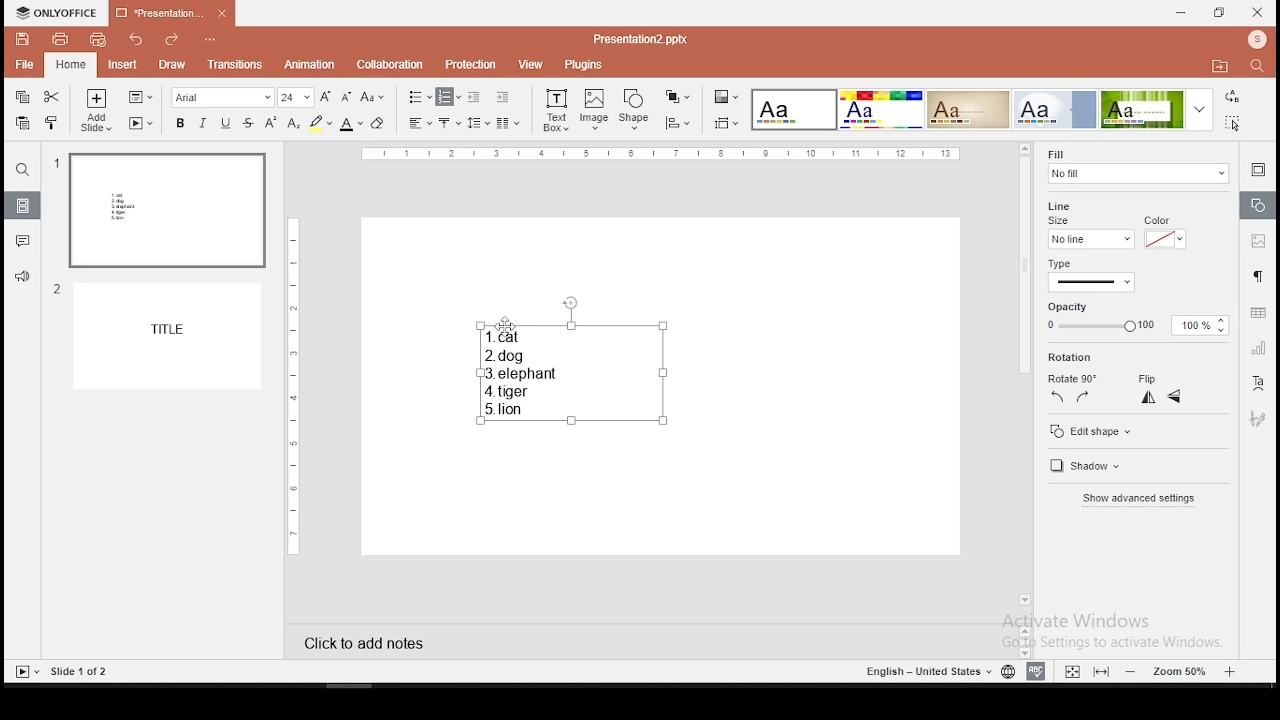 This screenshot has height=720, width=1280. What do you see at coordinates (635, 111) in the screenshot?
I see `shape` at bounding box center [635, 111].